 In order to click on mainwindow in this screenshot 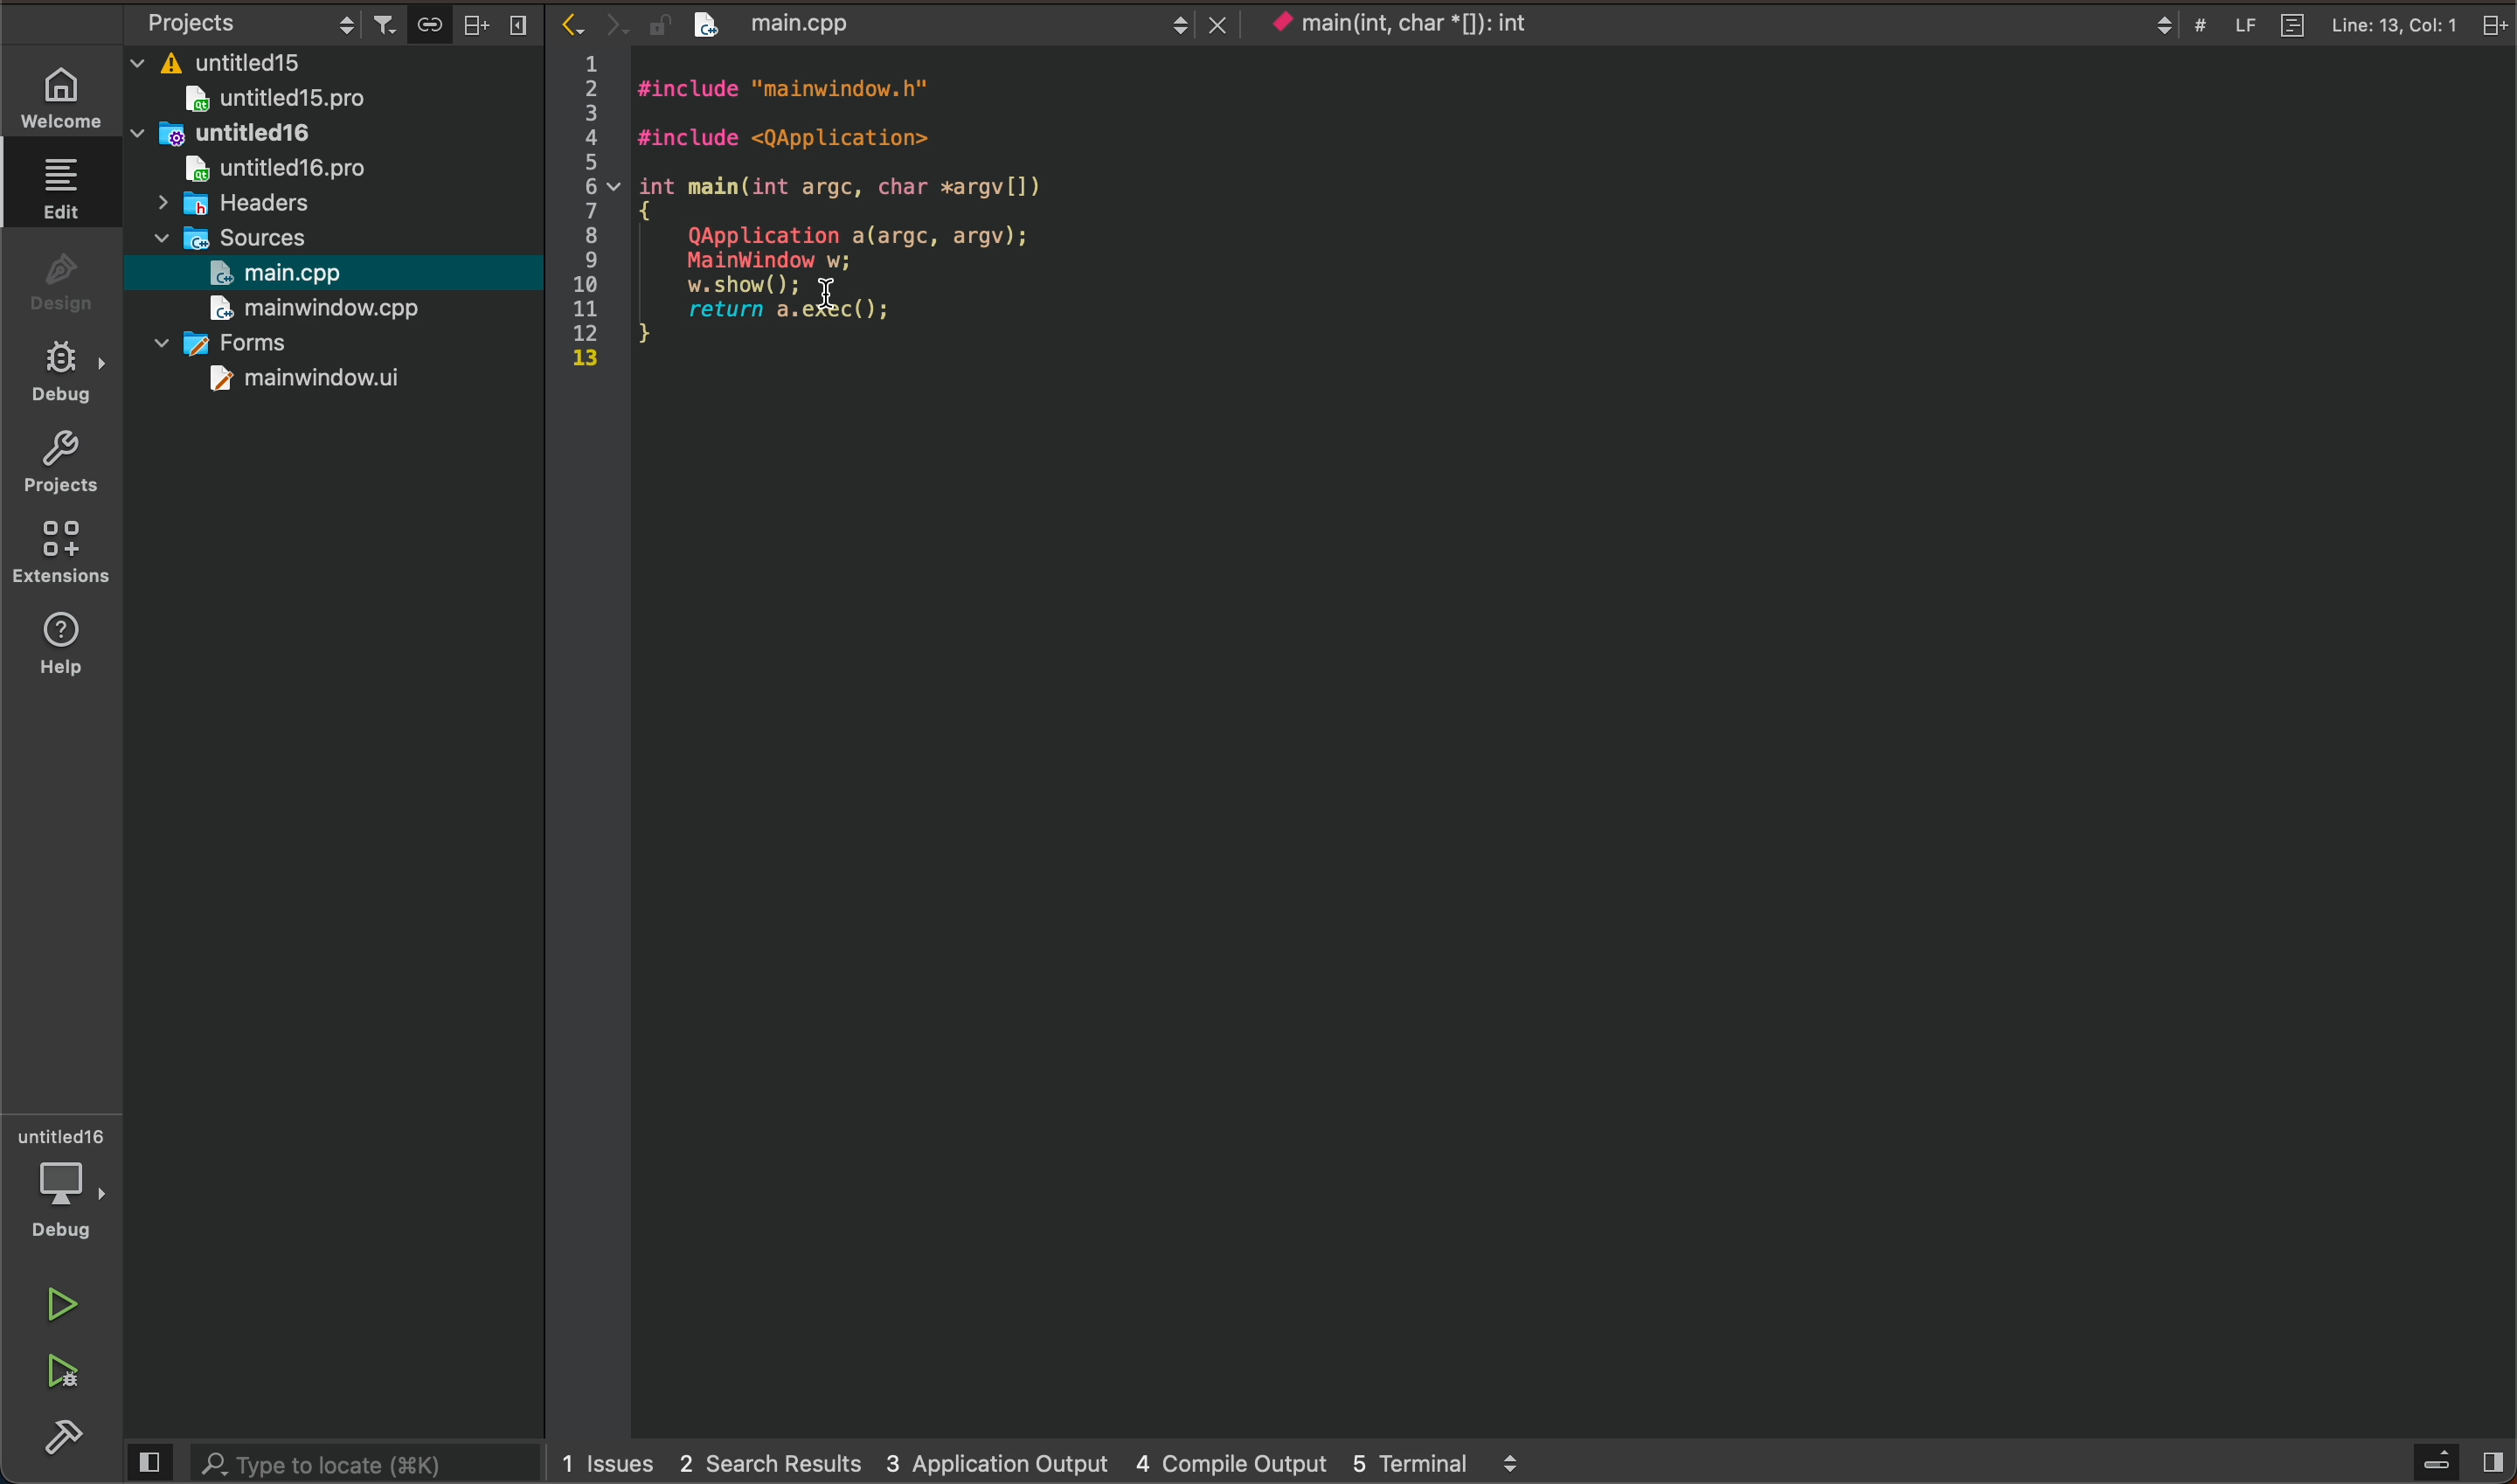, I will do `click(306, 379)`.